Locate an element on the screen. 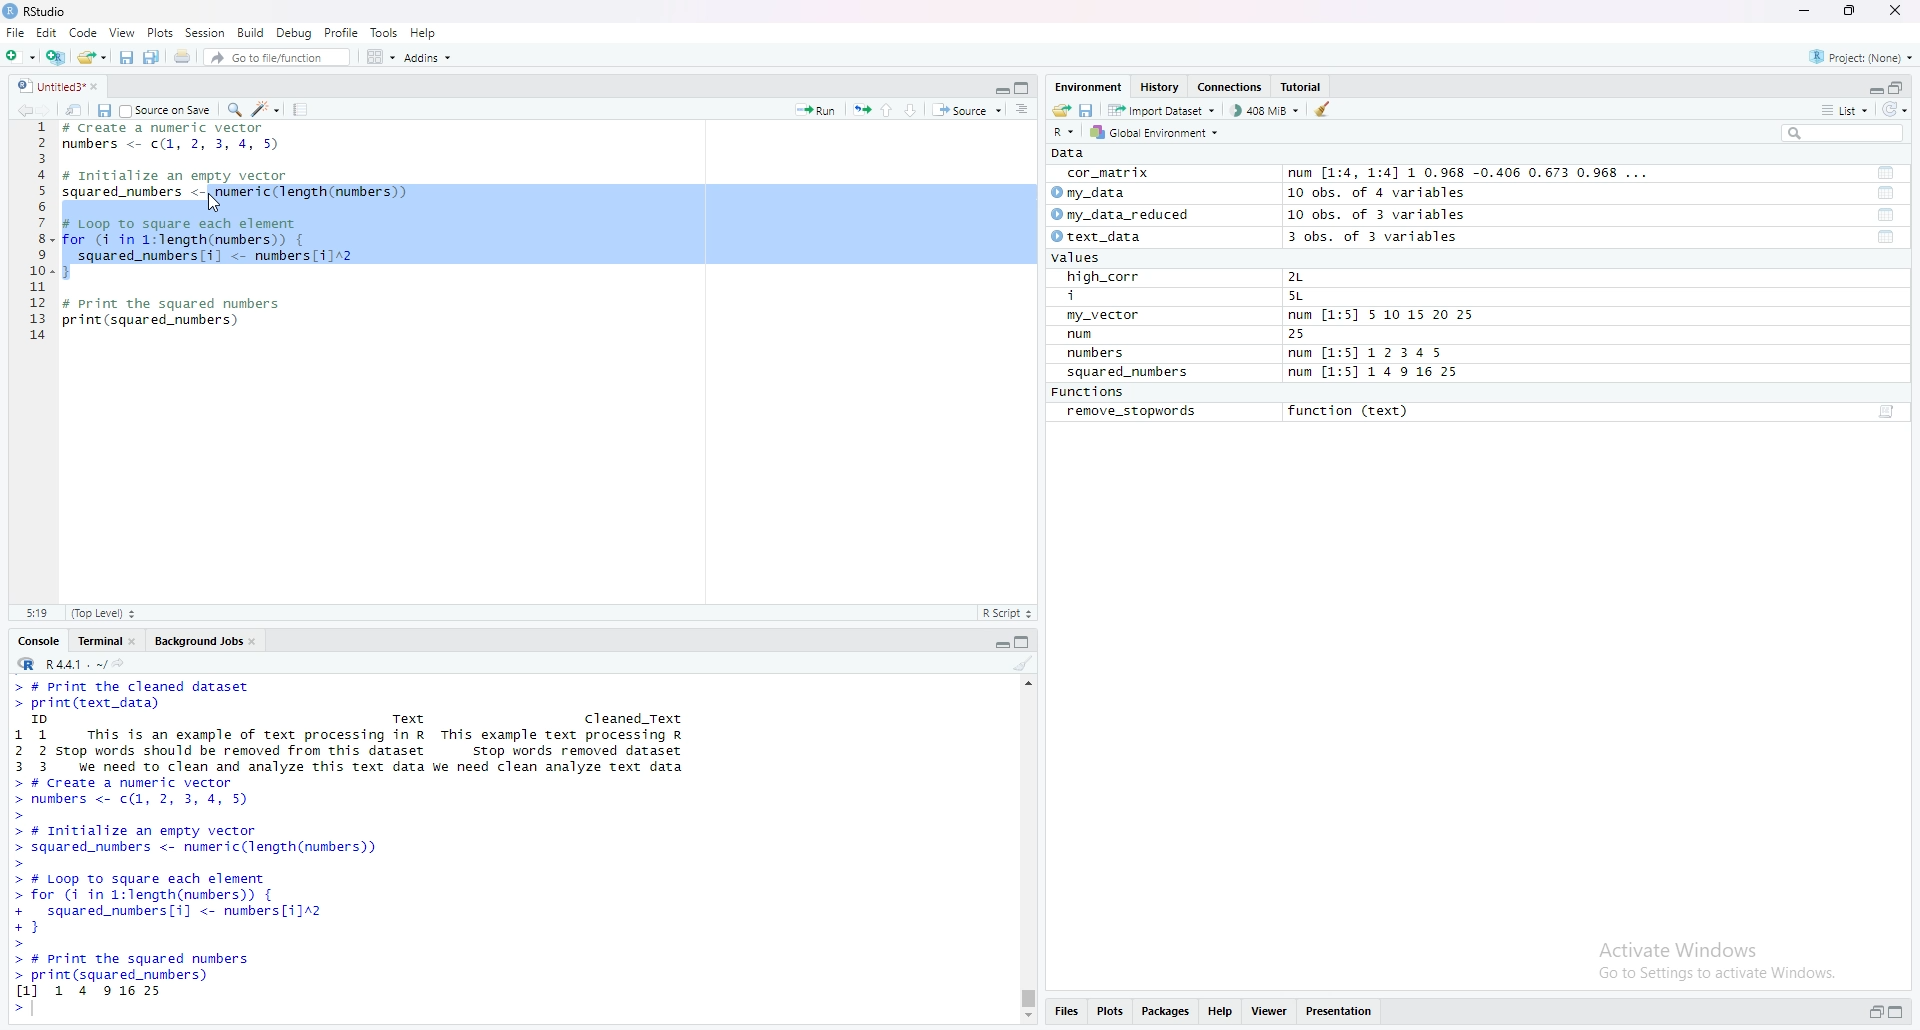  Print the current file is located at coordinates (180, 55).